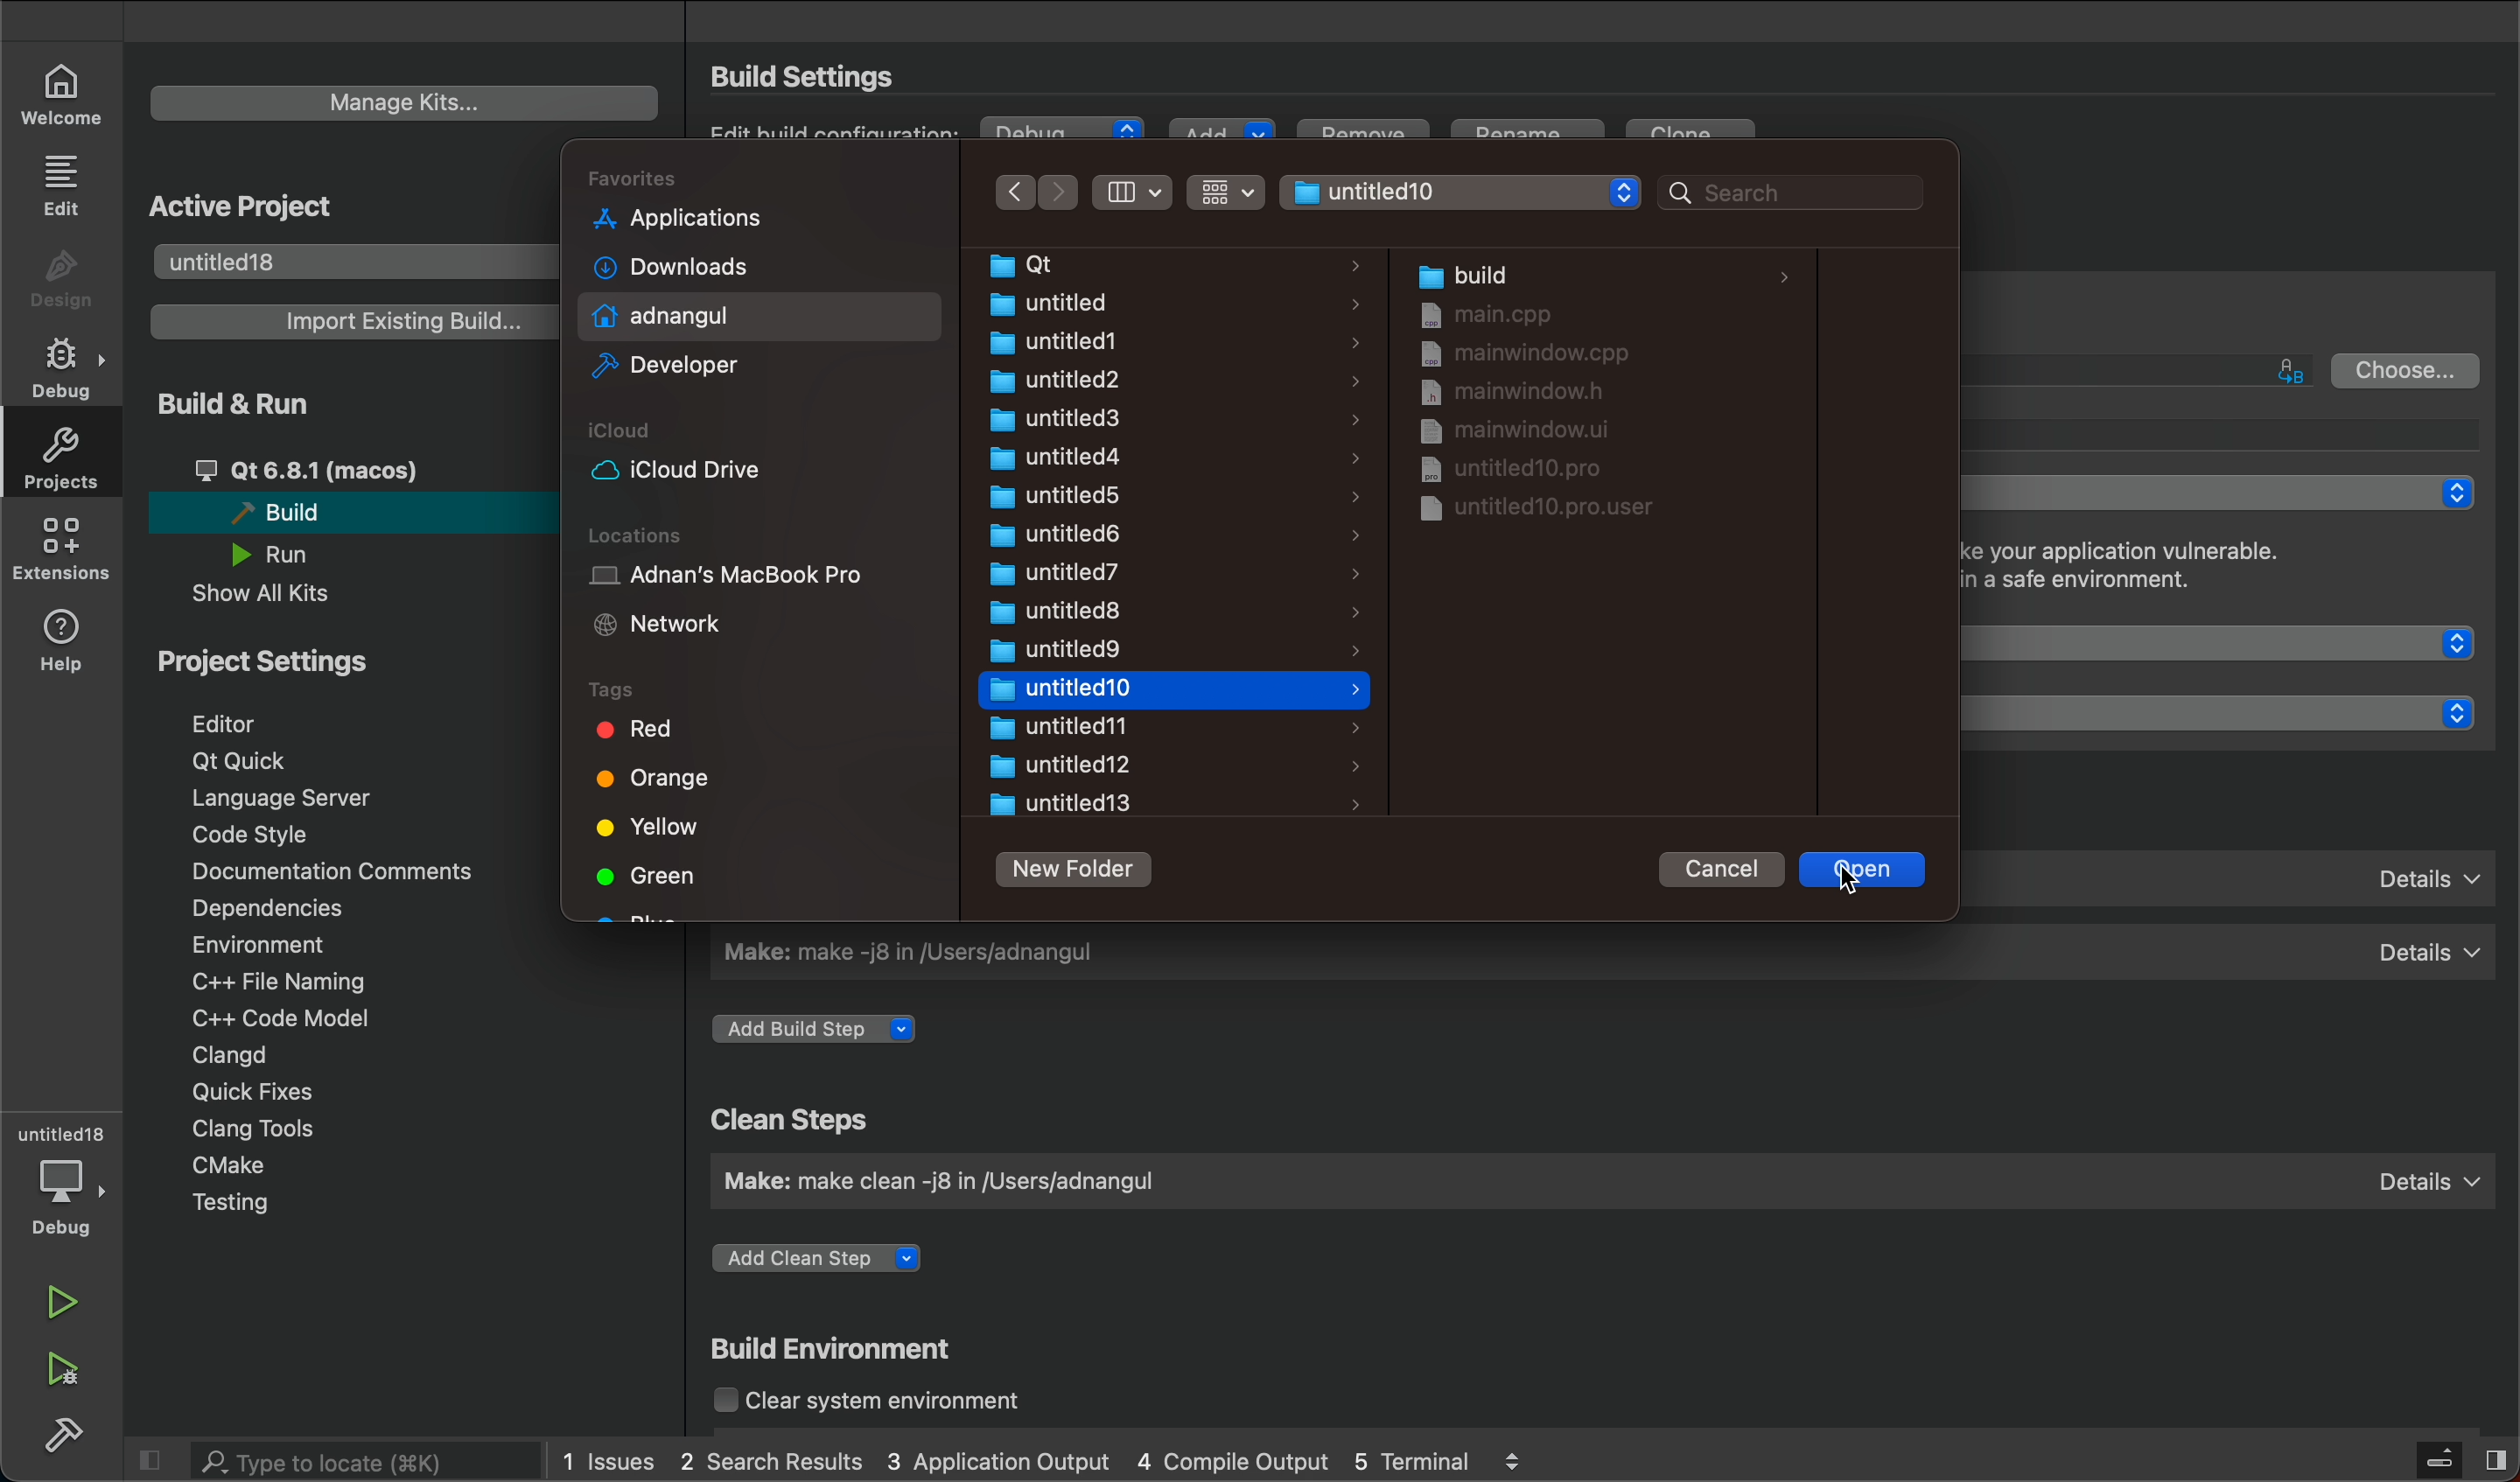 Image resolution: width=2520 pixels, height=1482 pixels. I want to click on Yellow, so click(655, 826).